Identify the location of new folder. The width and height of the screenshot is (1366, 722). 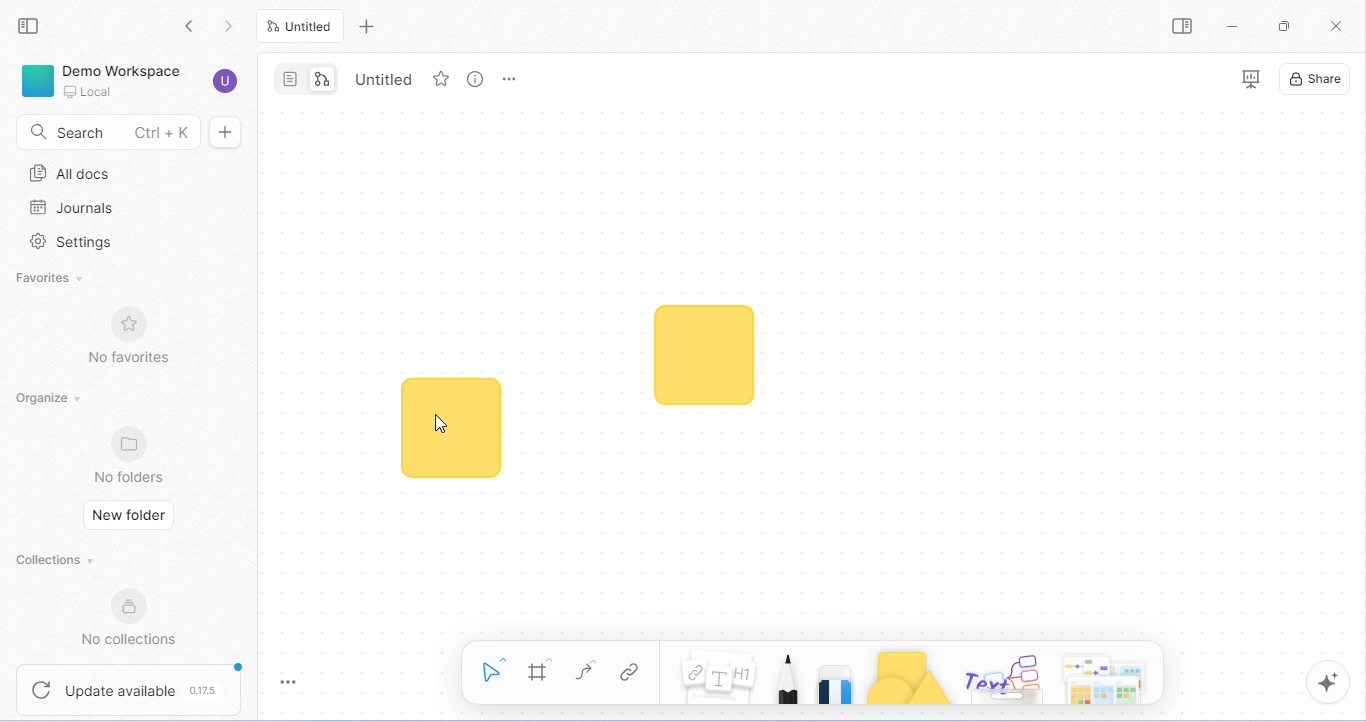
(131, 514).